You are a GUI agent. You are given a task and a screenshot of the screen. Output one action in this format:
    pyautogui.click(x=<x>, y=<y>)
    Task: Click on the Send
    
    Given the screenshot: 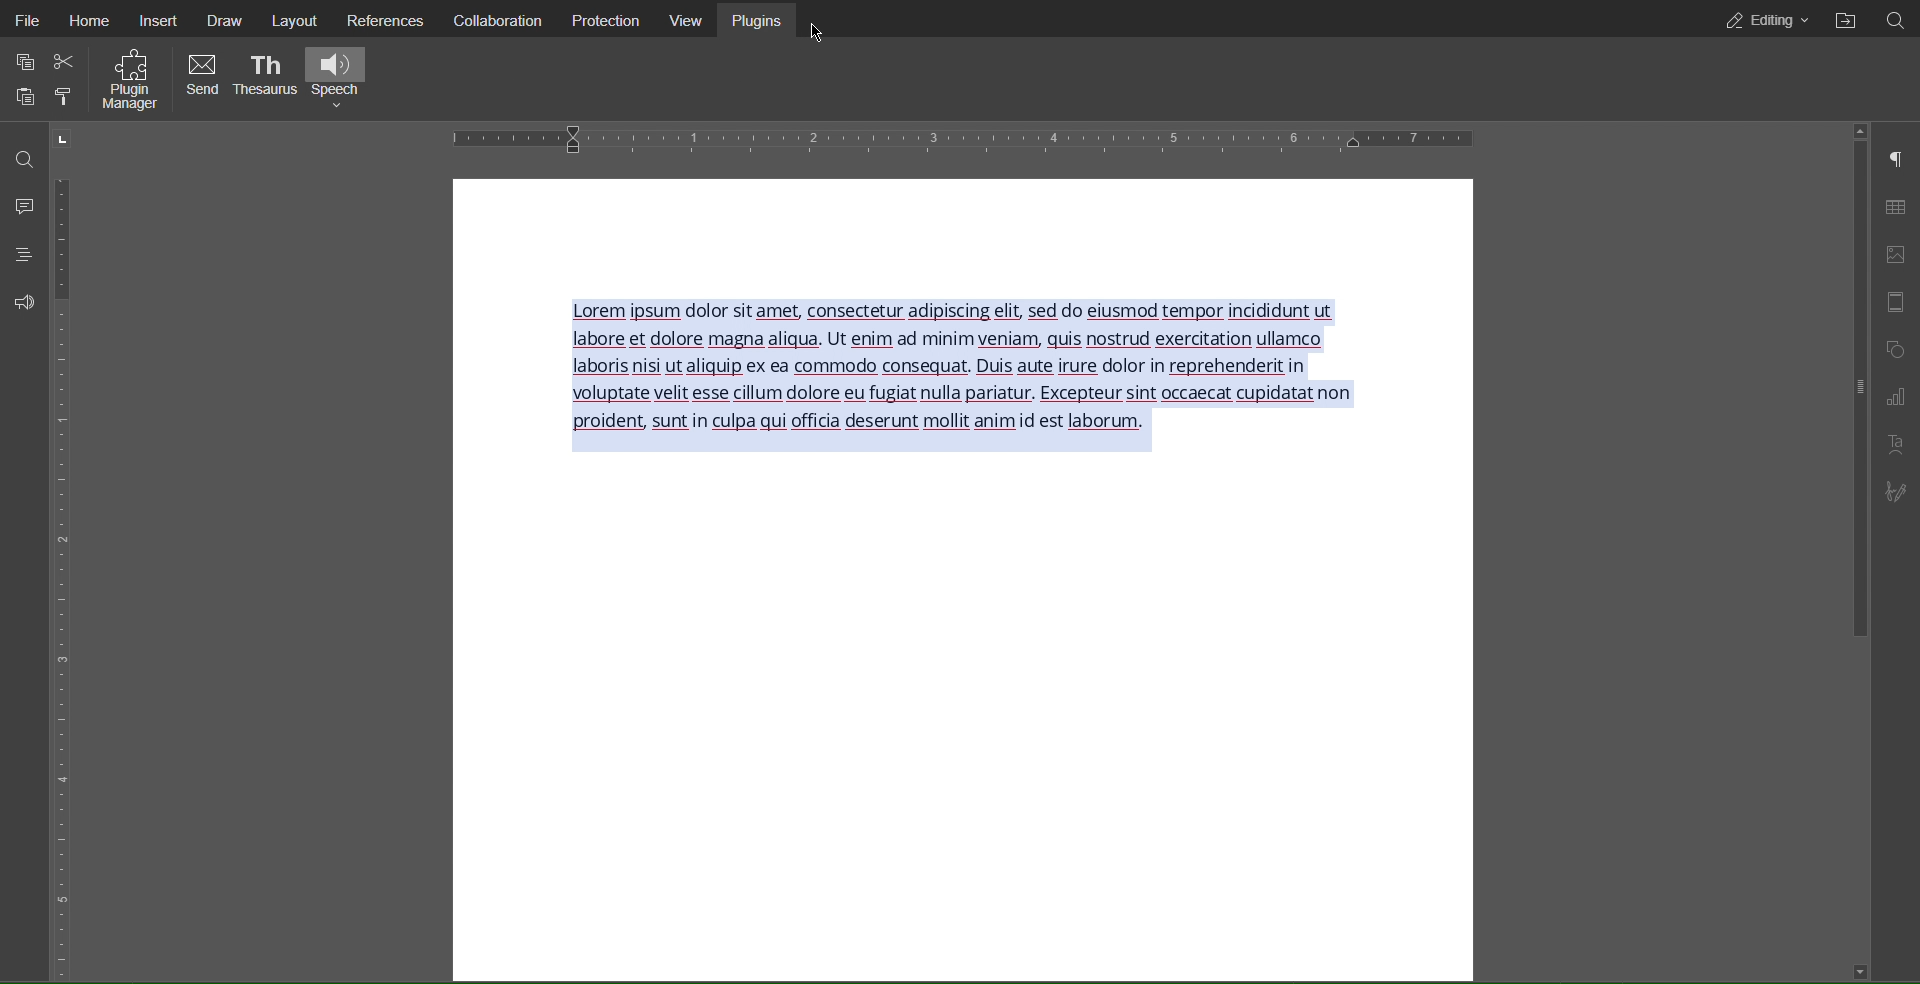 What is the action you would take?
    pyautogui.click(x=202, y=78)
    